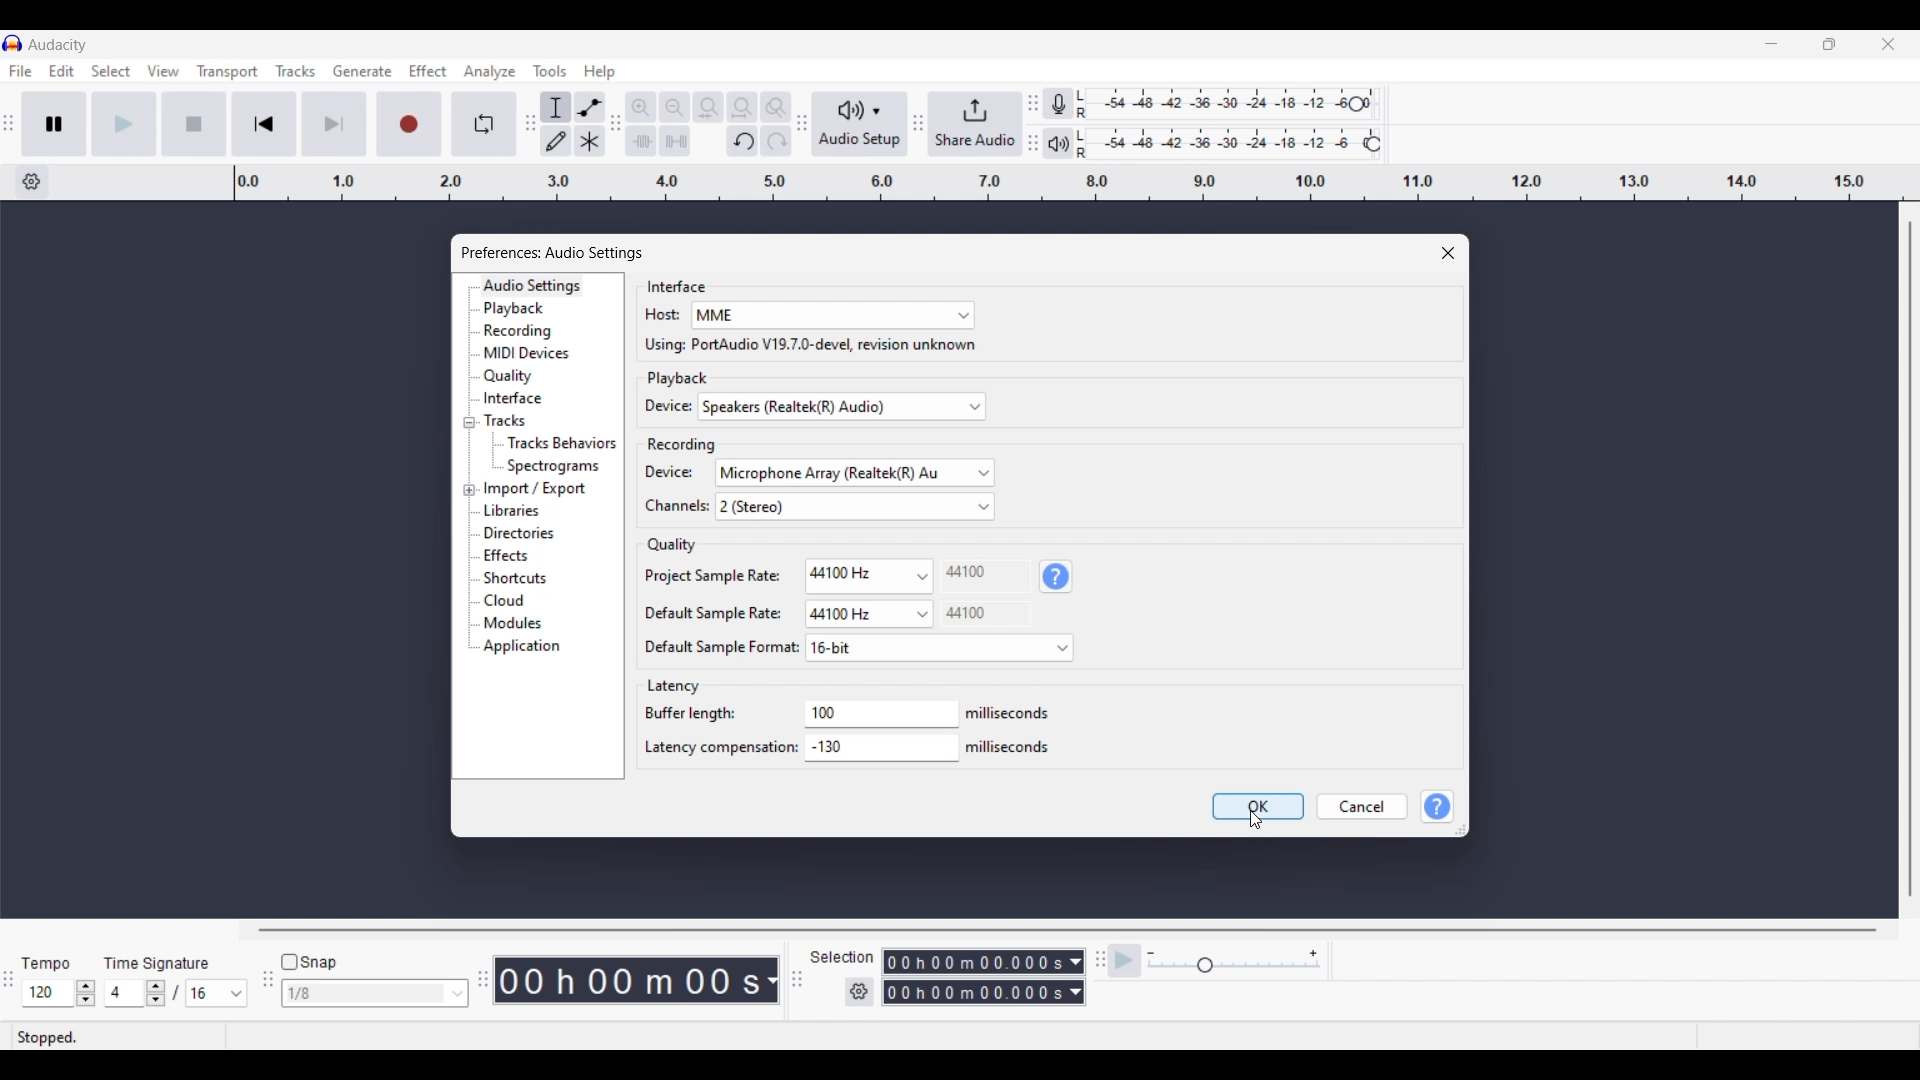 This screenshot has width=1920, height=1080. Describe the element at coordinates (743, 107) in the screenshot. I see `Fit project to width` at that location.